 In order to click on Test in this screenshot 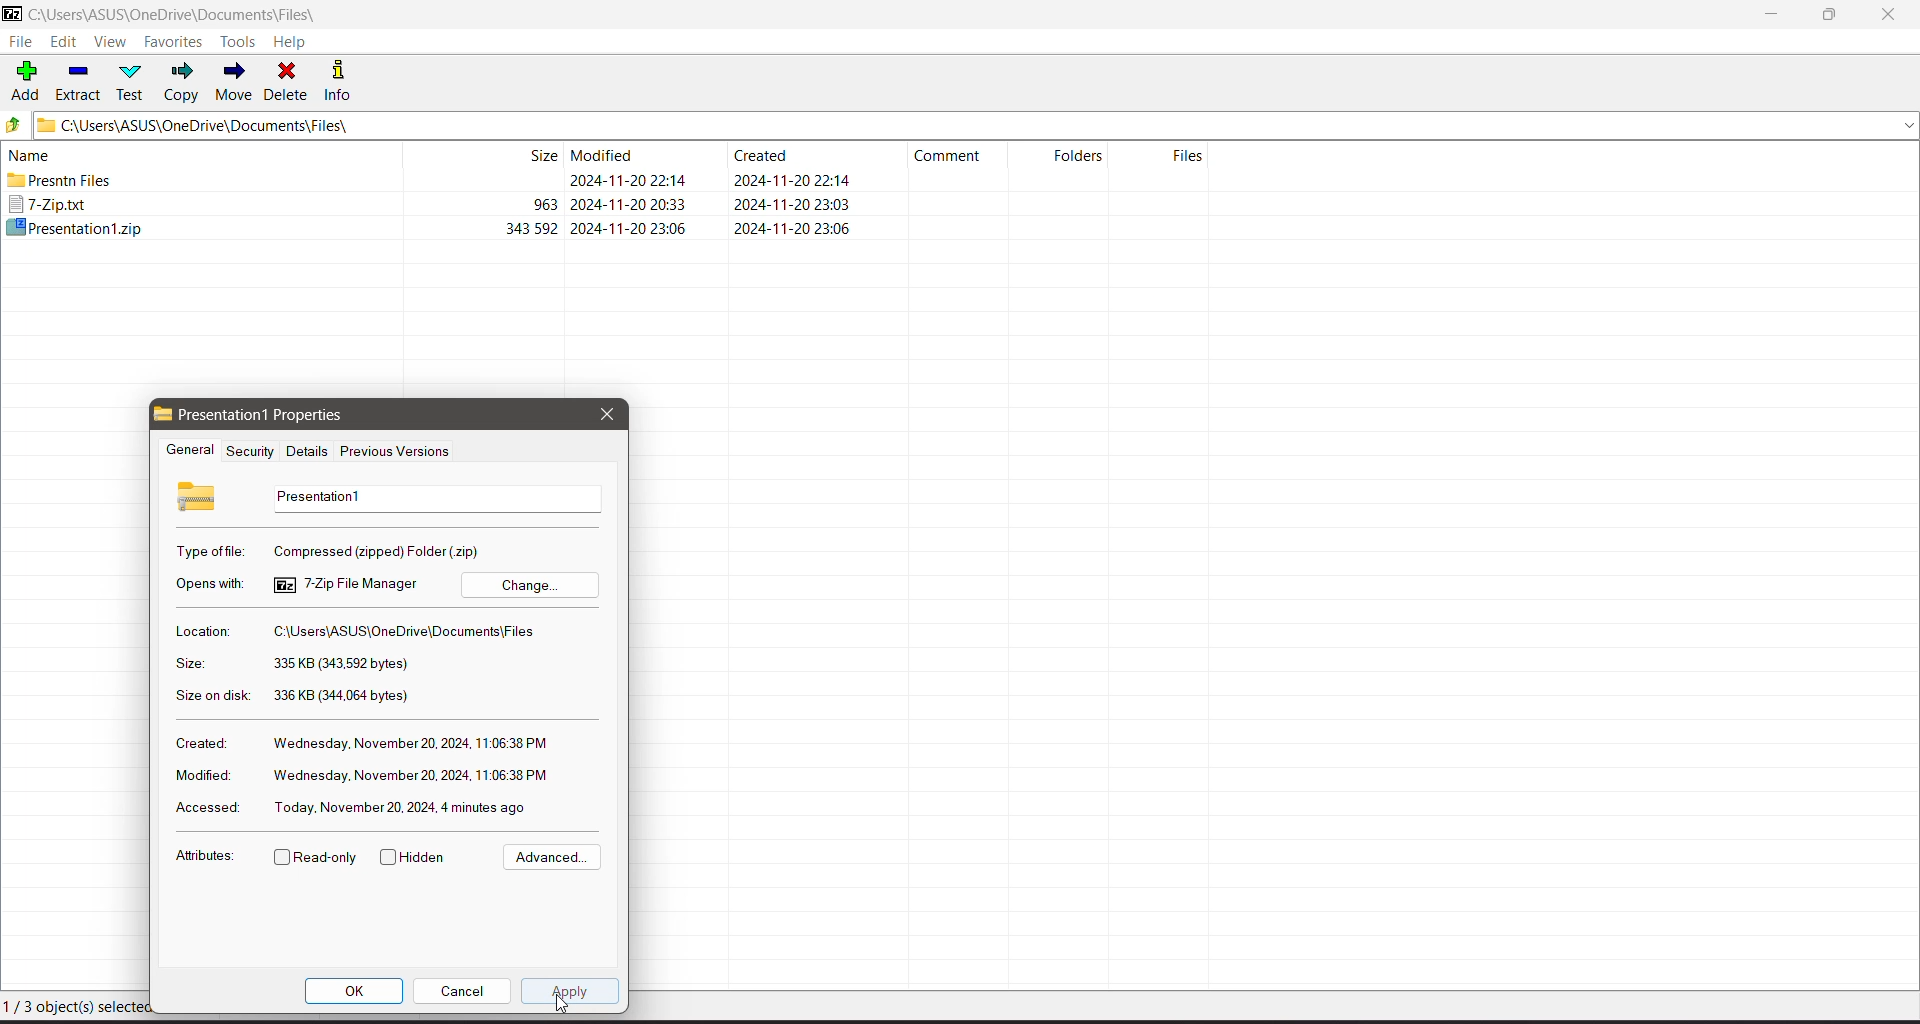, I will do `click(133, 81)`.